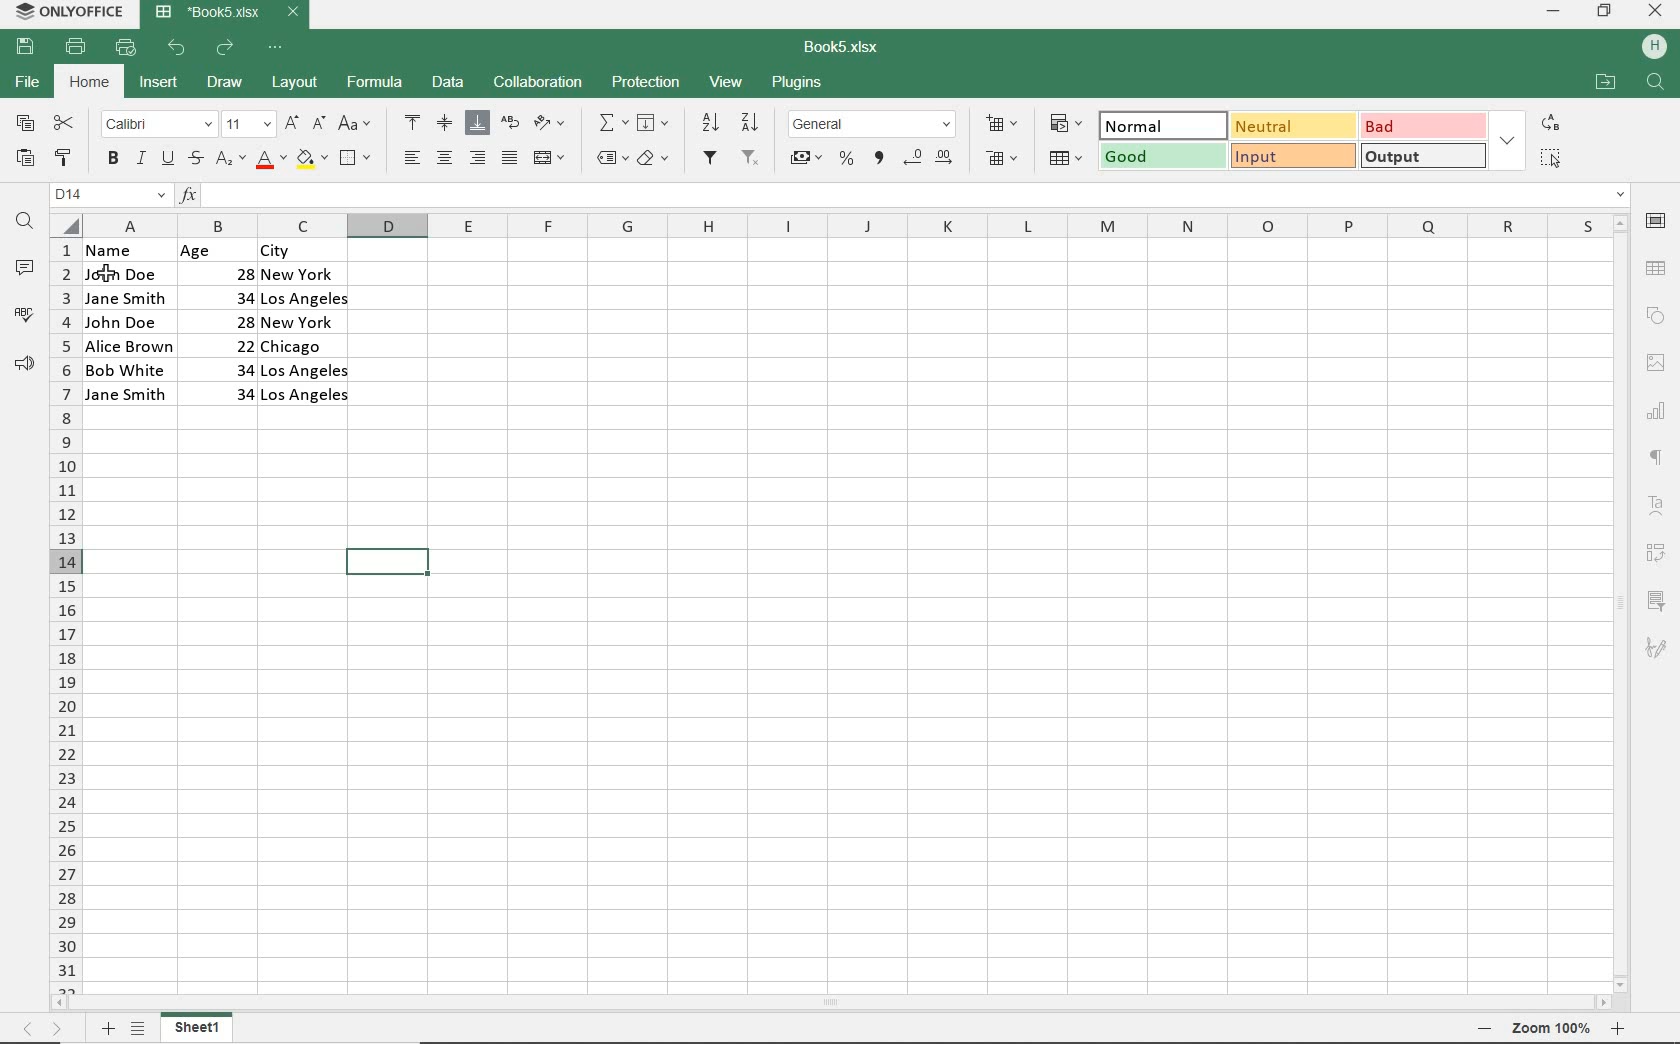 This screenshot has height=1044, width=1680. I want to click on VIEW, so click(728, 81).